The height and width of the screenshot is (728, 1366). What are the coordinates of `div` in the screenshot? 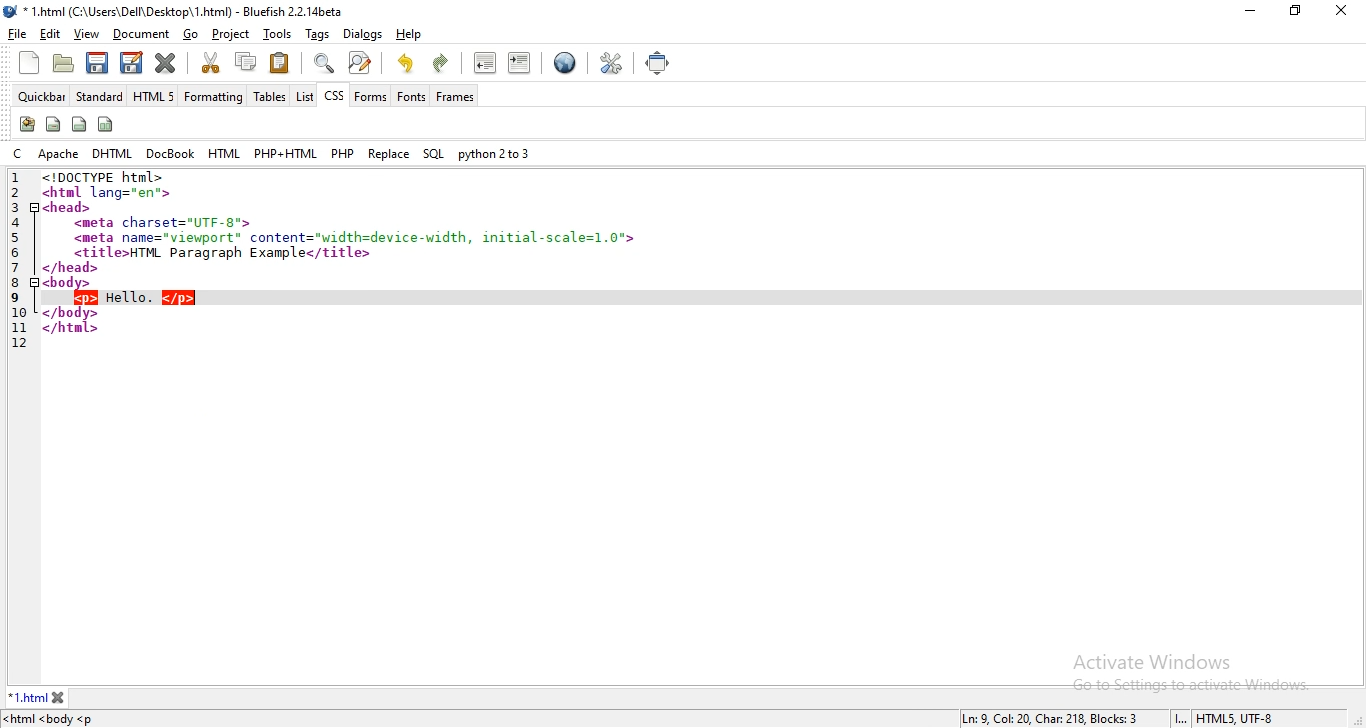 It's located at (79, 125).